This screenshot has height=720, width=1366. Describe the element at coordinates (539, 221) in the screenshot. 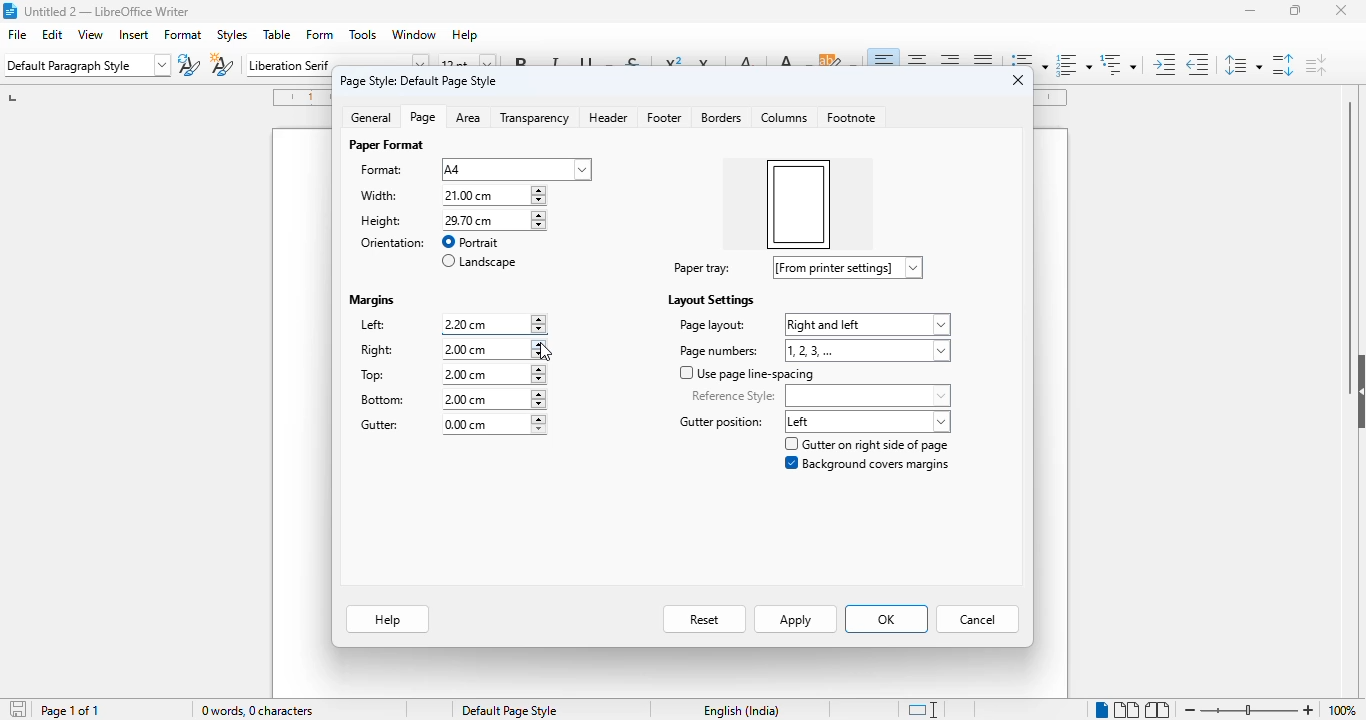

I see `increment or decrement width` at that location.